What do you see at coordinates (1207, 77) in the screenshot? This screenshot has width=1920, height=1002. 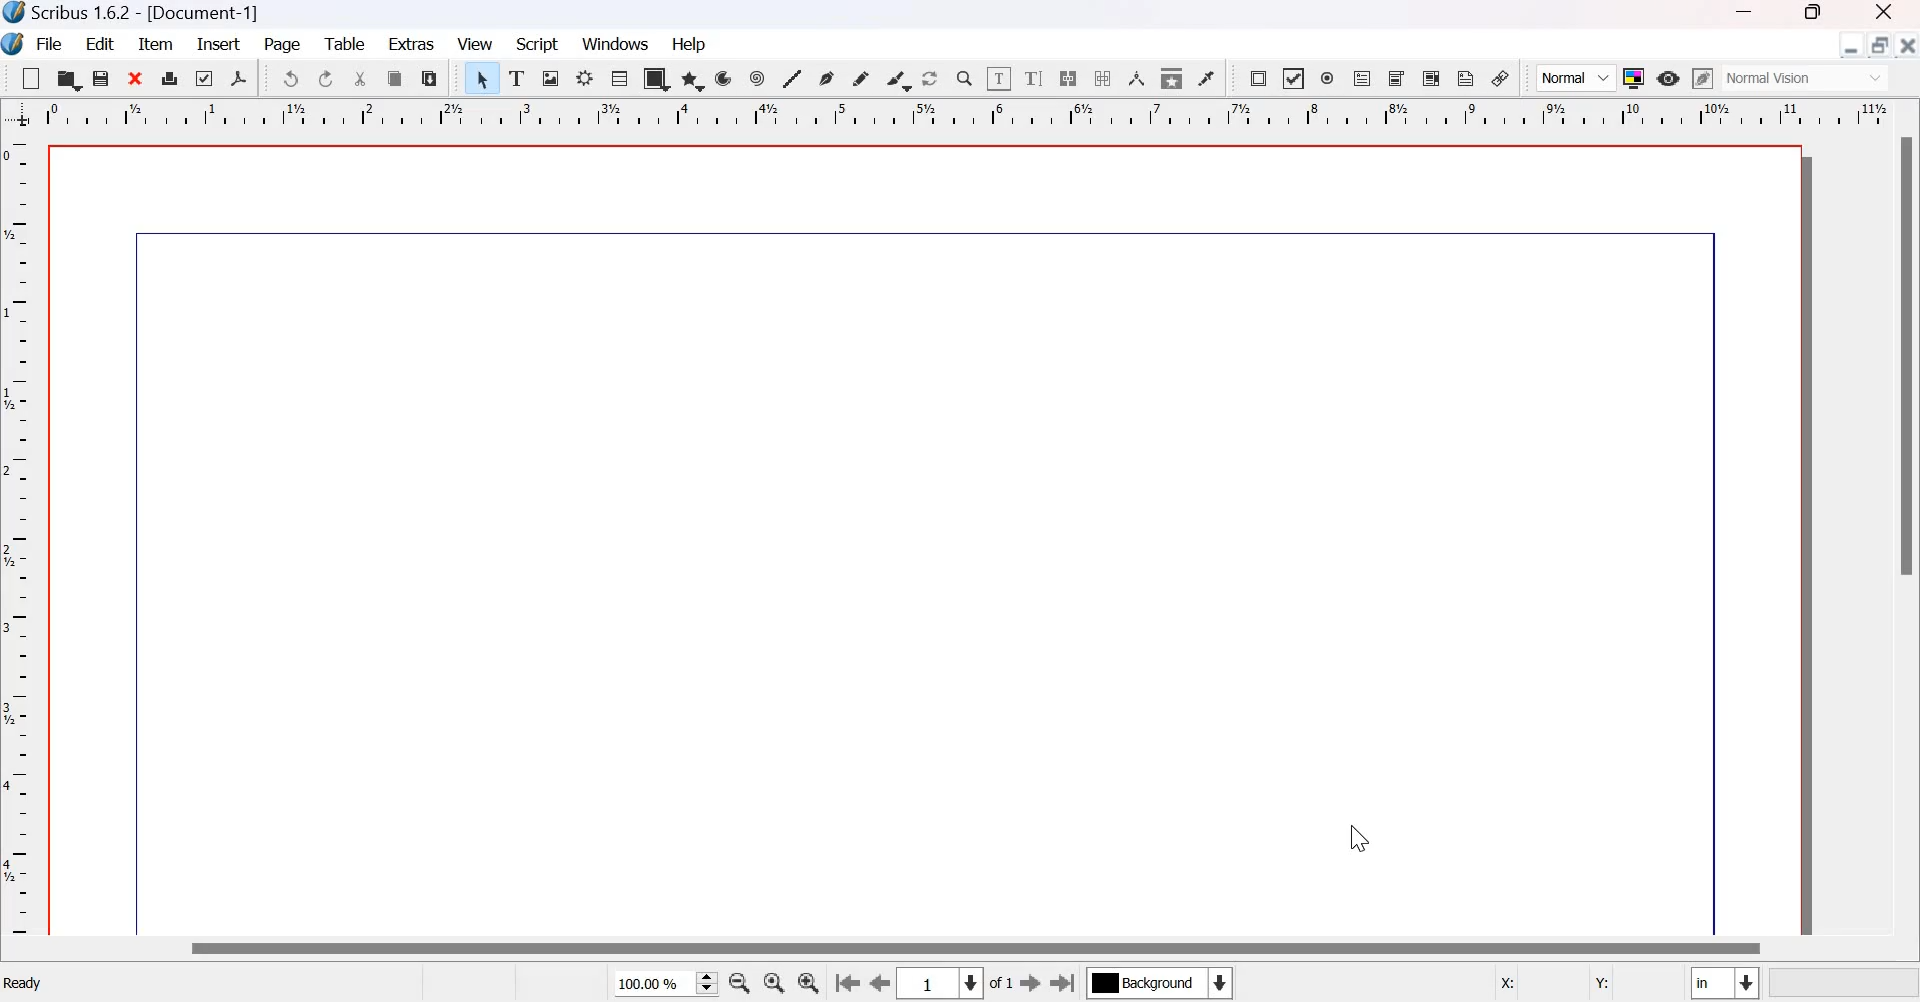 I see `Eye dropper` at bounding box center [1207, 77].